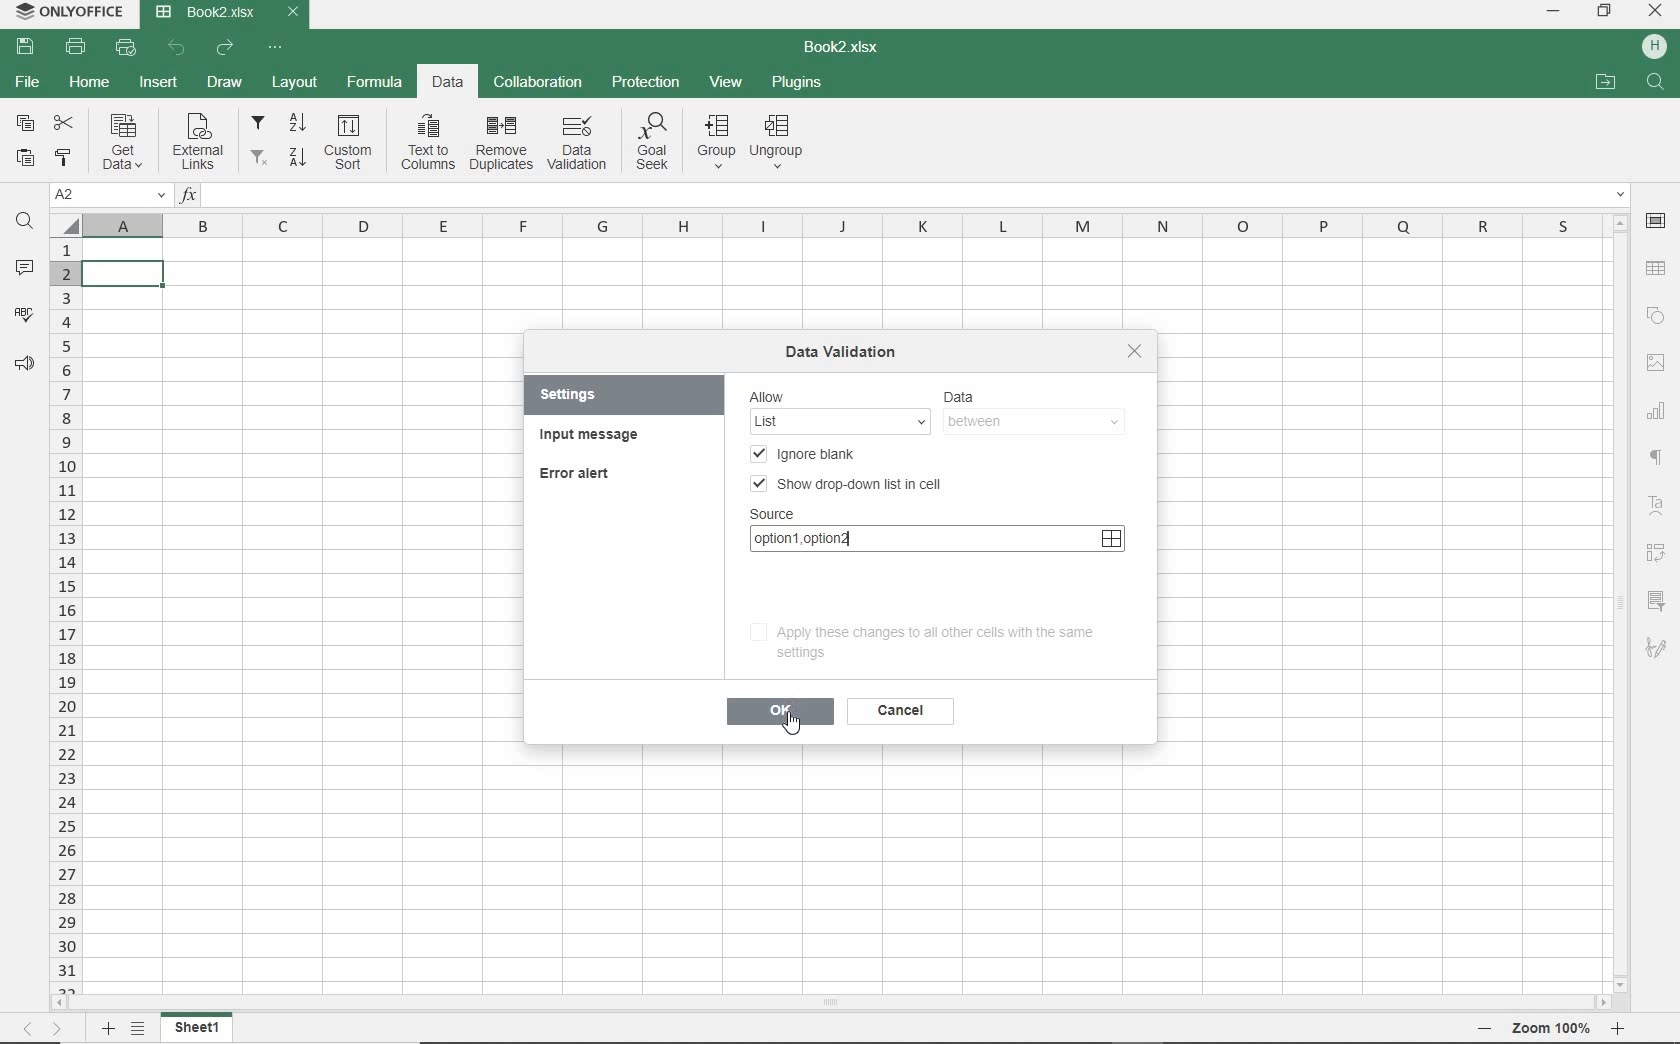 Image resolution: width=1680 pixels, height=1044 pixels. What do you see at coordinates (91, 84) in the screenshot?
I see `HOME` at bounding box center [91, 84].